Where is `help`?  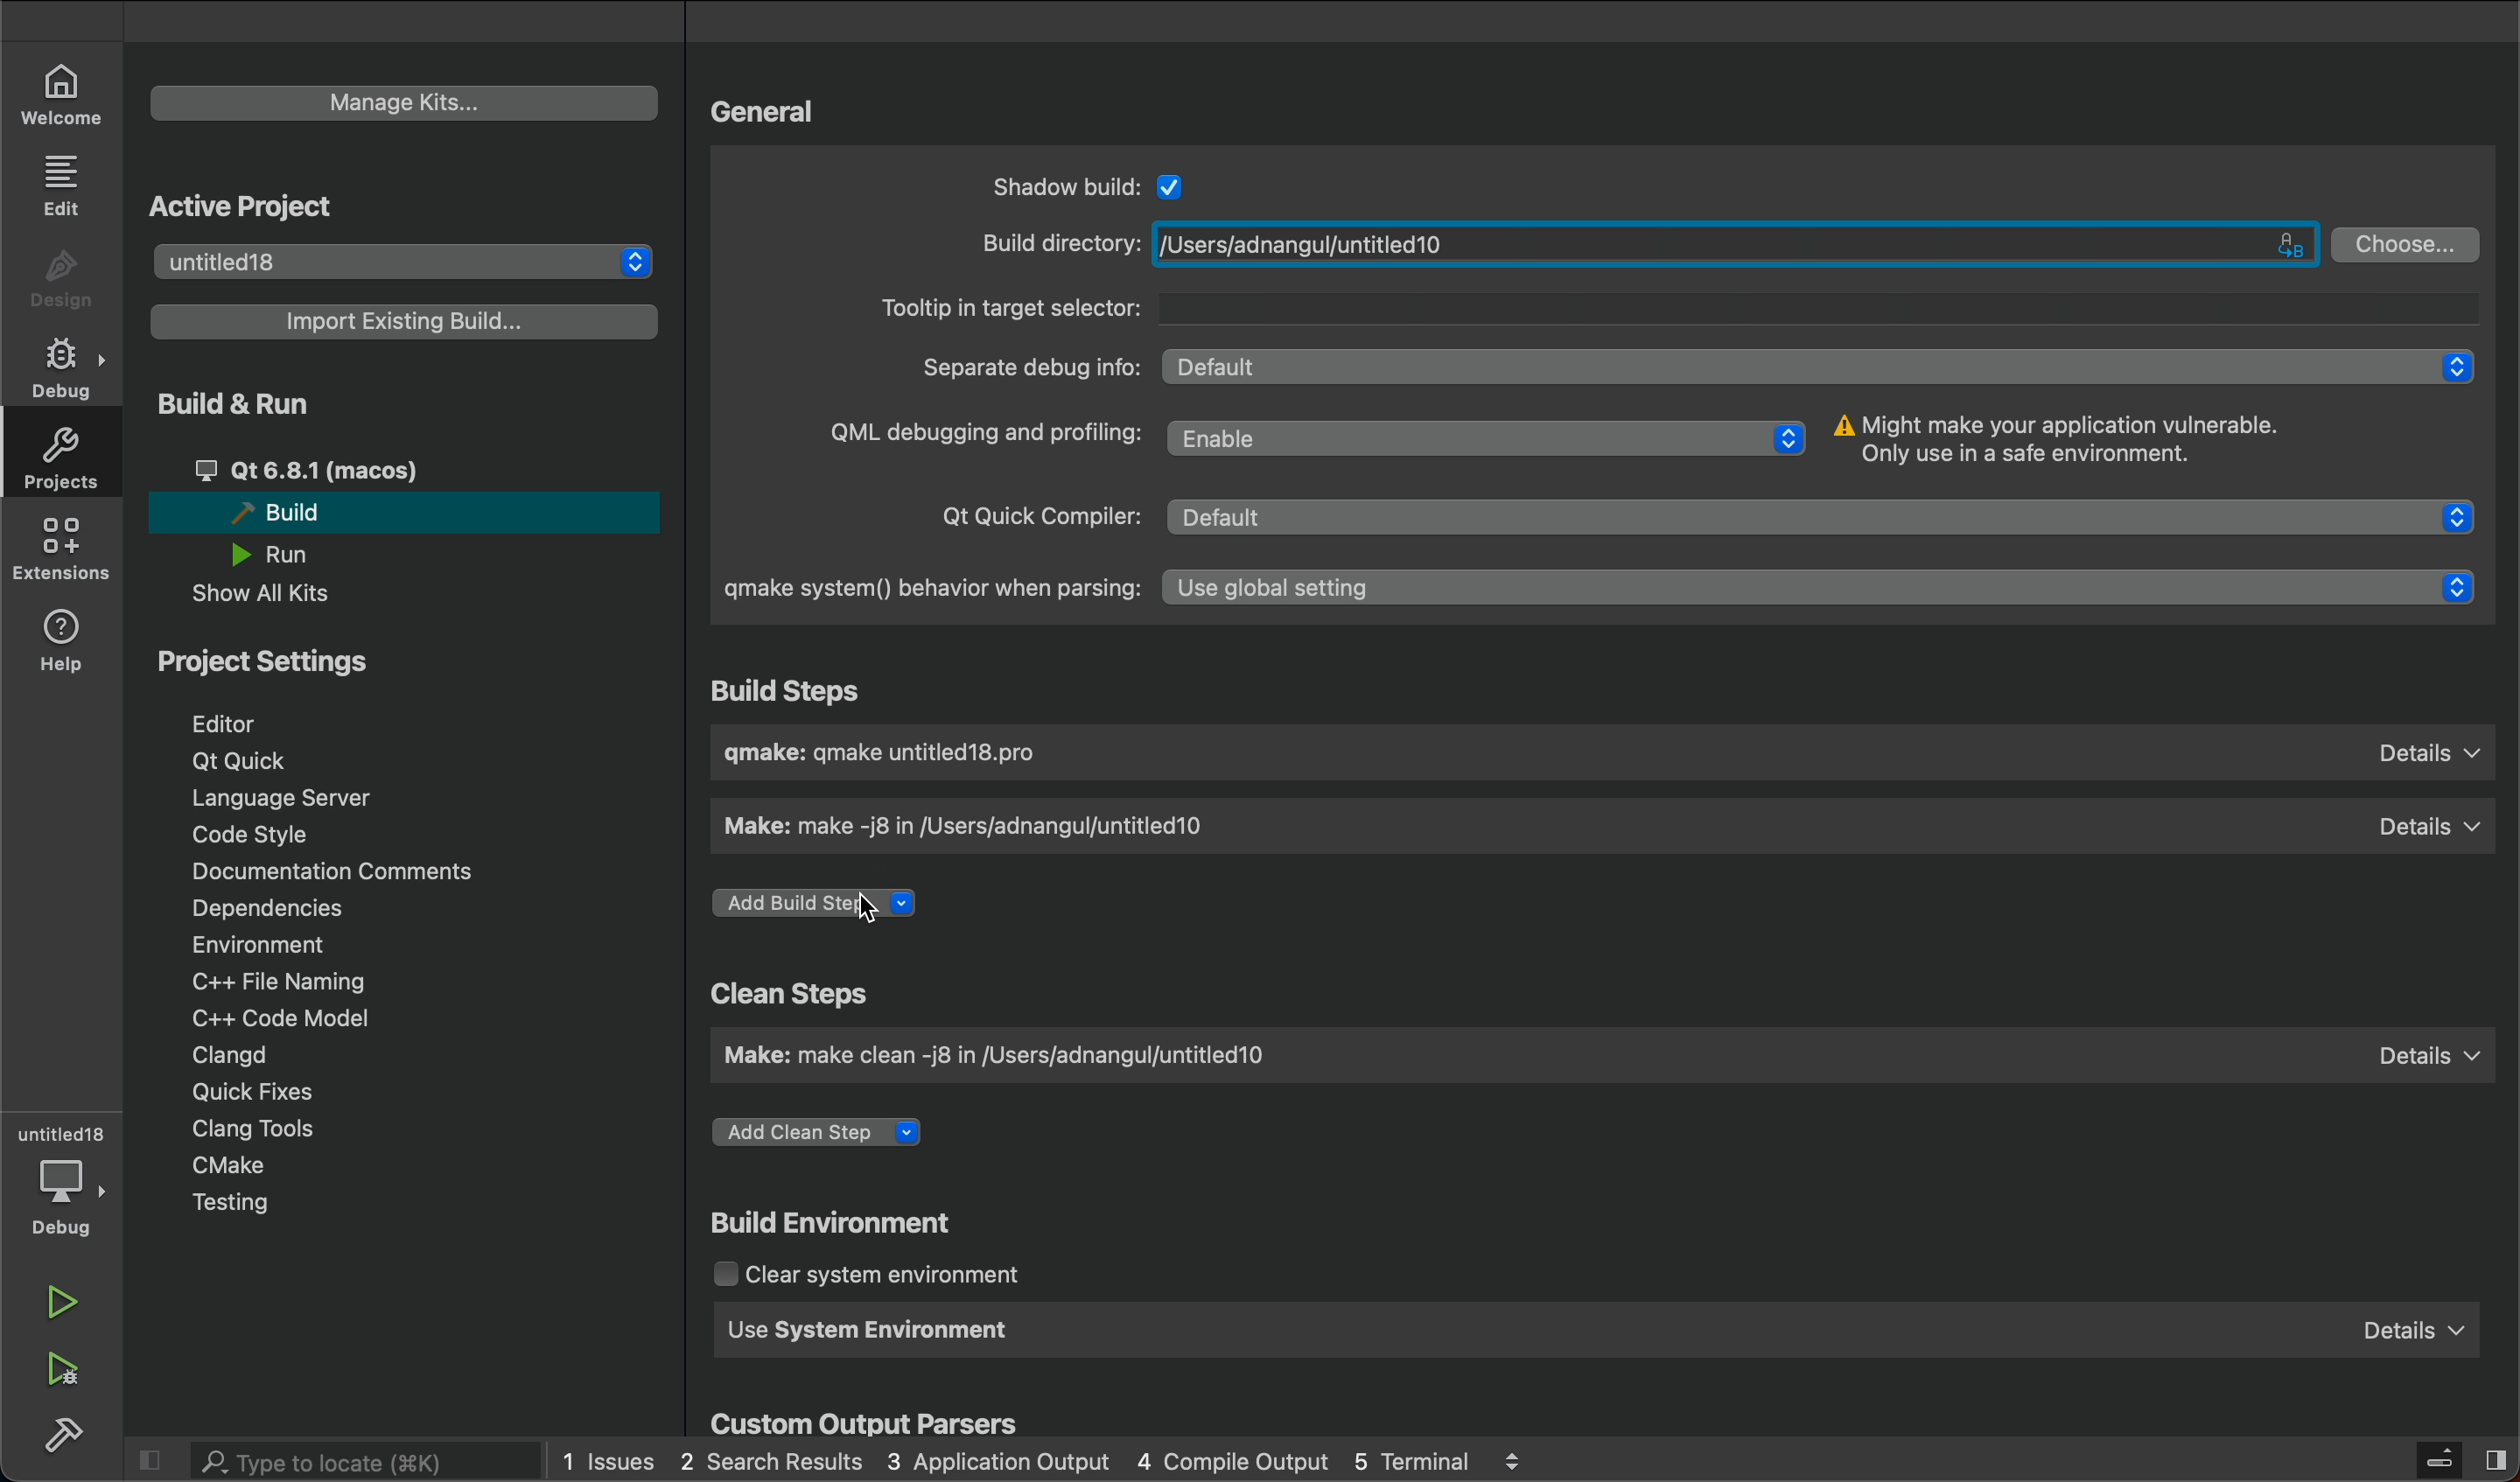 help is located at coordinates (65, 635).